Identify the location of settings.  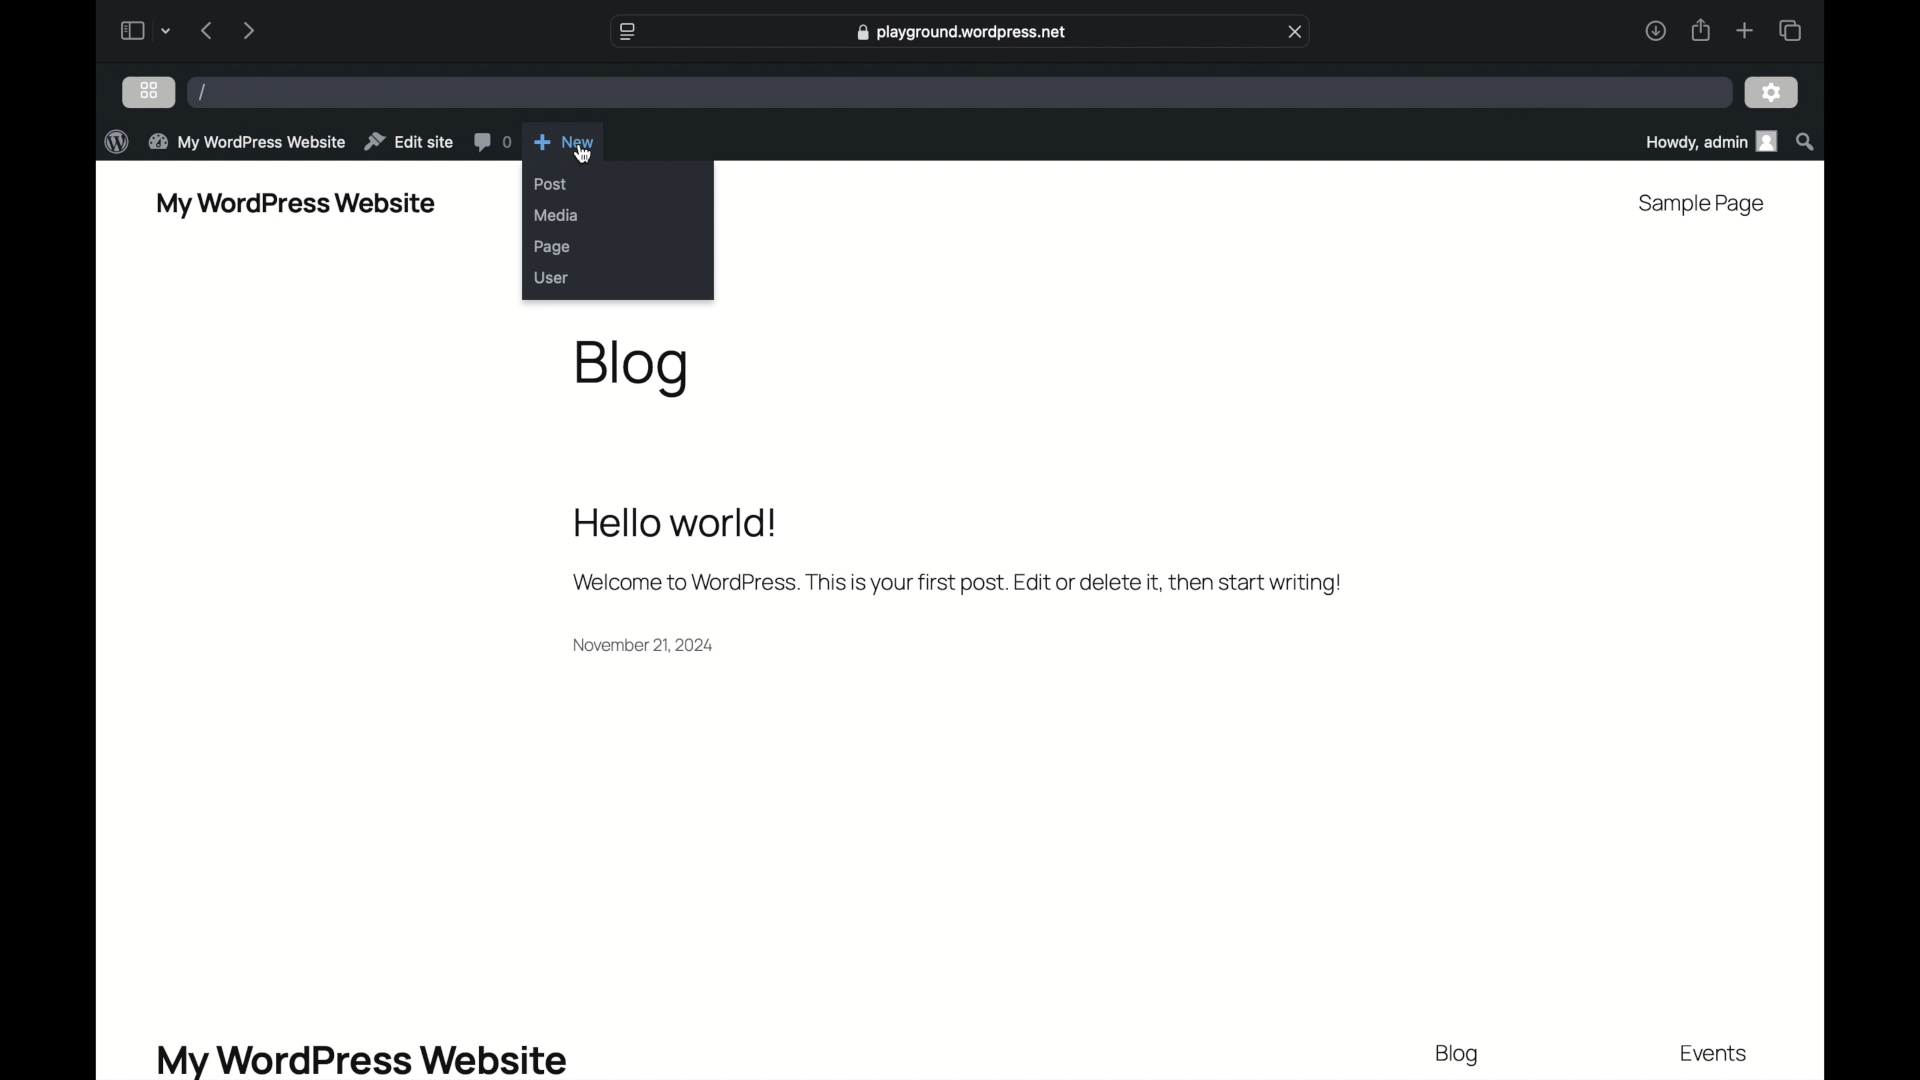
(1772, 94).